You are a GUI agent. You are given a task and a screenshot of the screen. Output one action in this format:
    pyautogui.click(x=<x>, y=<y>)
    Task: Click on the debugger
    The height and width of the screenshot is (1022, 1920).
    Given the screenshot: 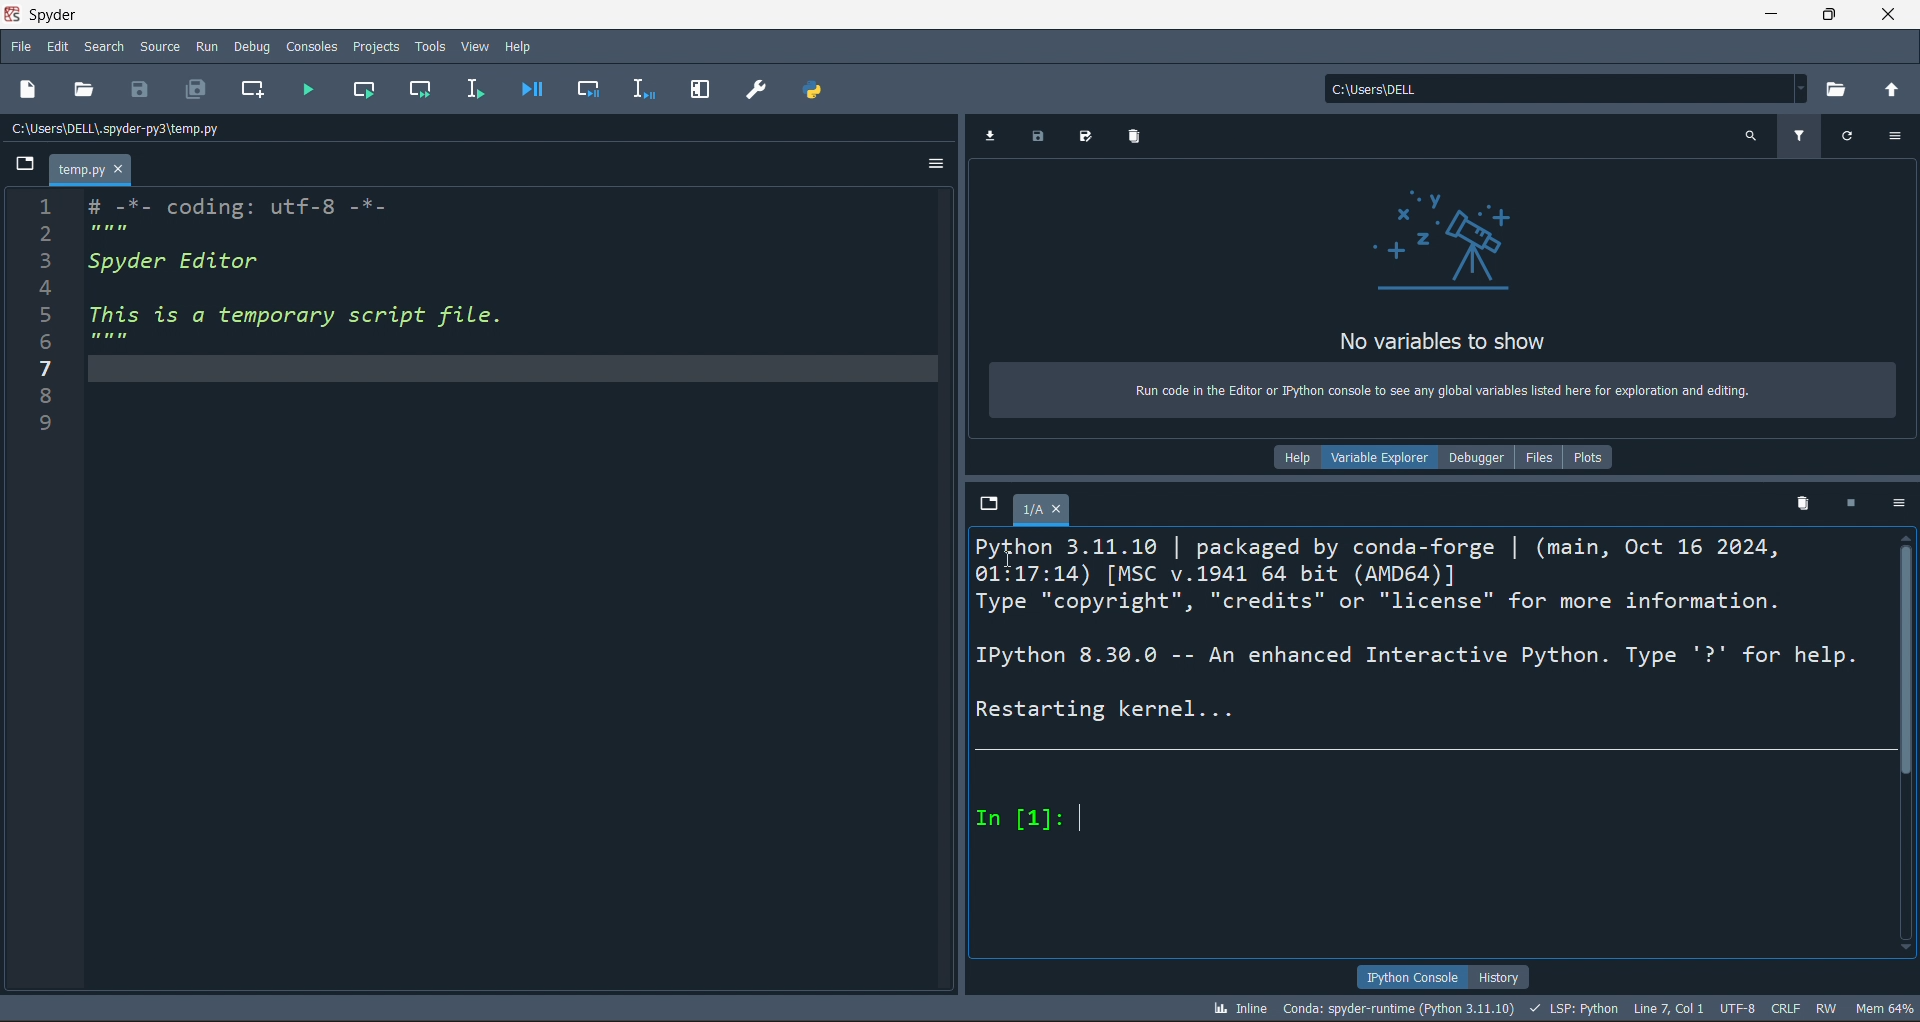 What is the action you would take?
    pyautogui.click(x=1477, y=457)
    